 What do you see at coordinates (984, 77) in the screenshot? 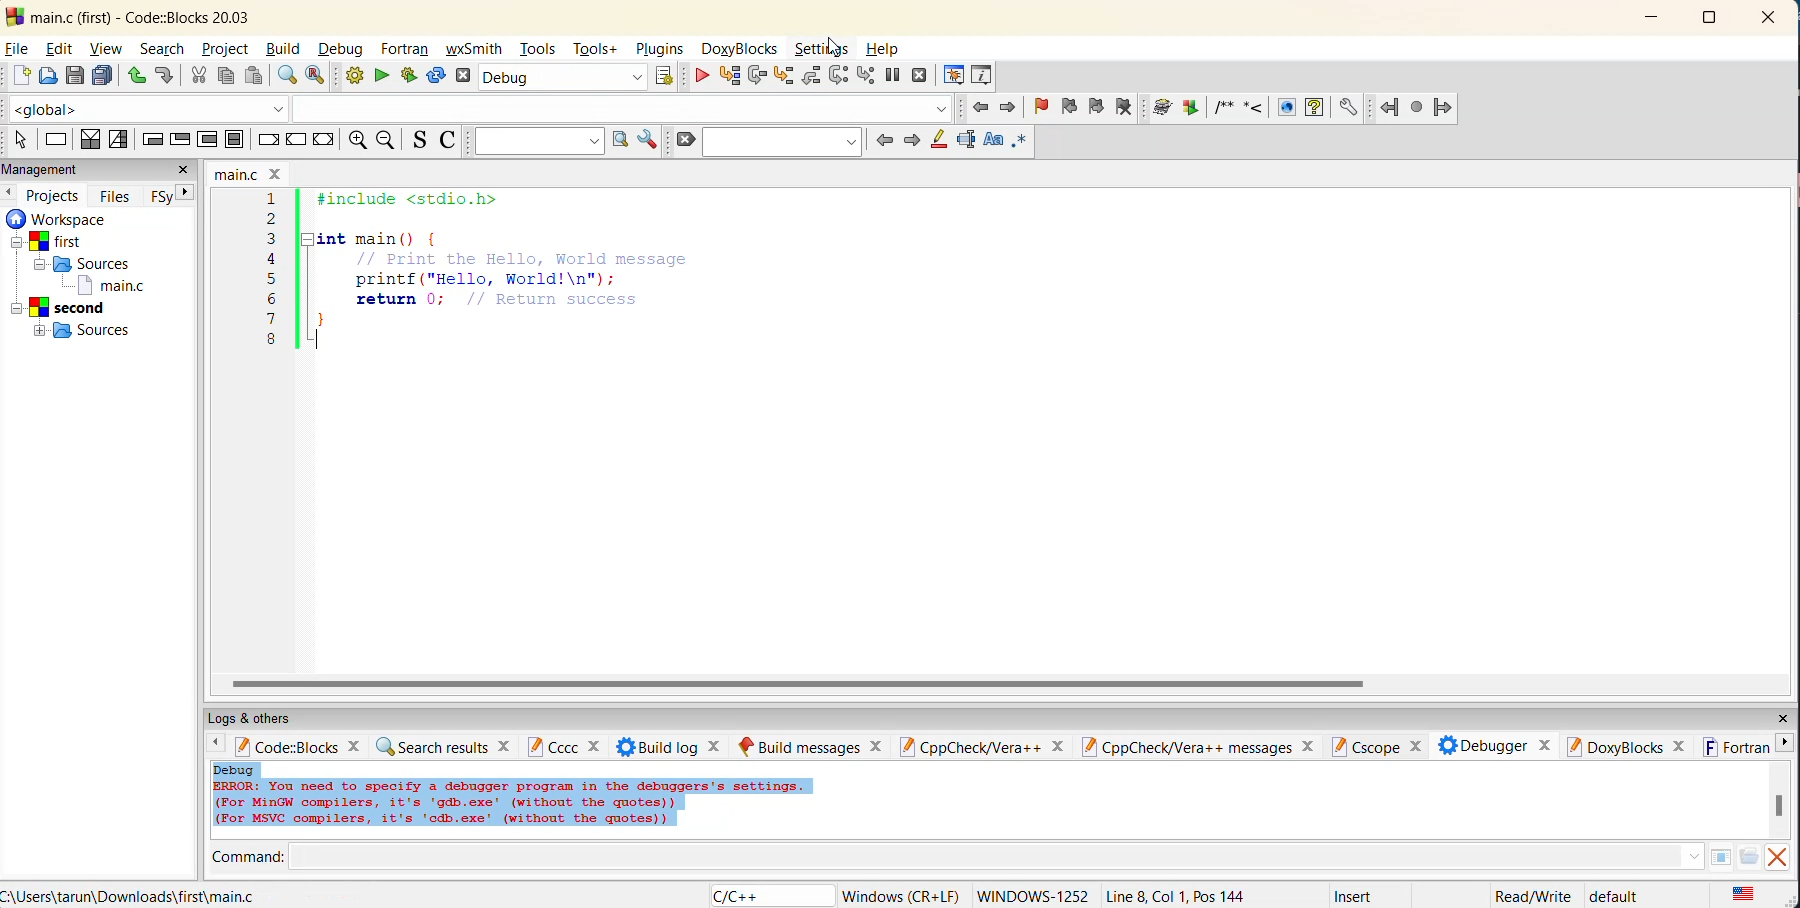
I see `various info` at bounding box center [984, 77].